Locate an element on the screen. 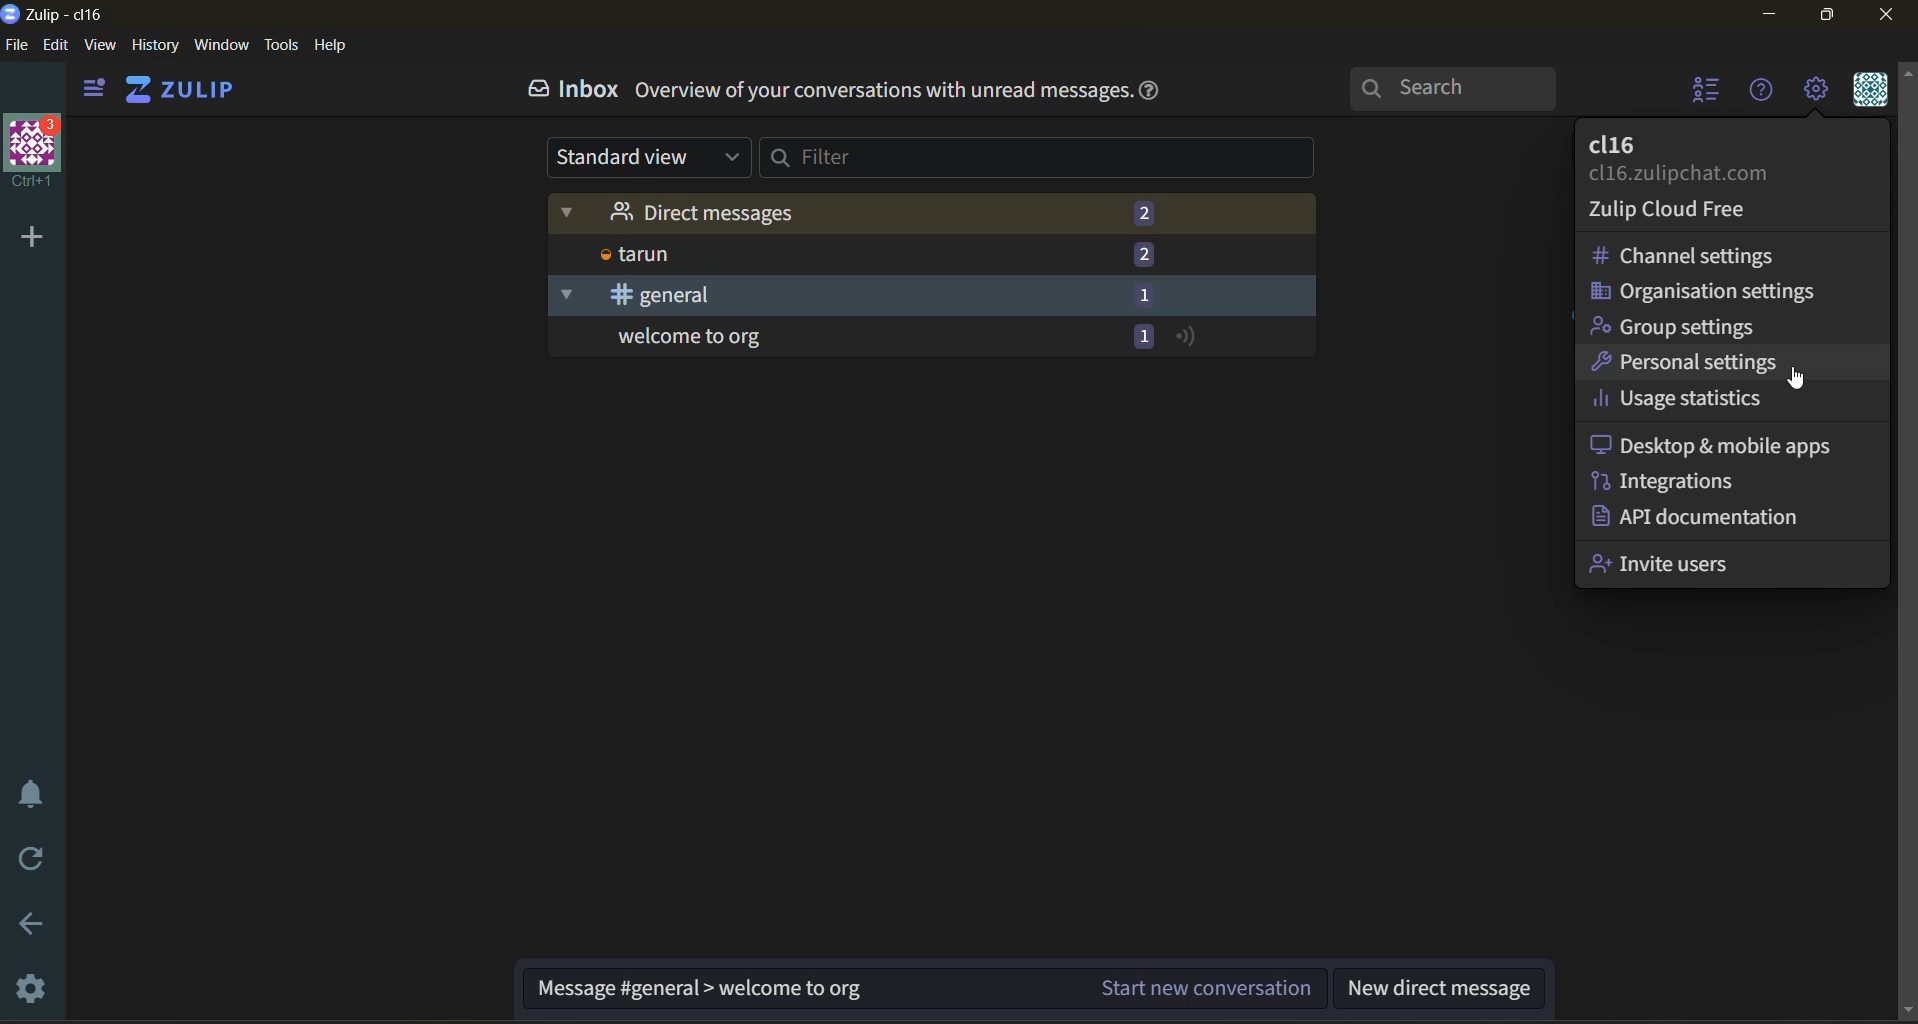  welcome to org is located at coordinates (831, 336).